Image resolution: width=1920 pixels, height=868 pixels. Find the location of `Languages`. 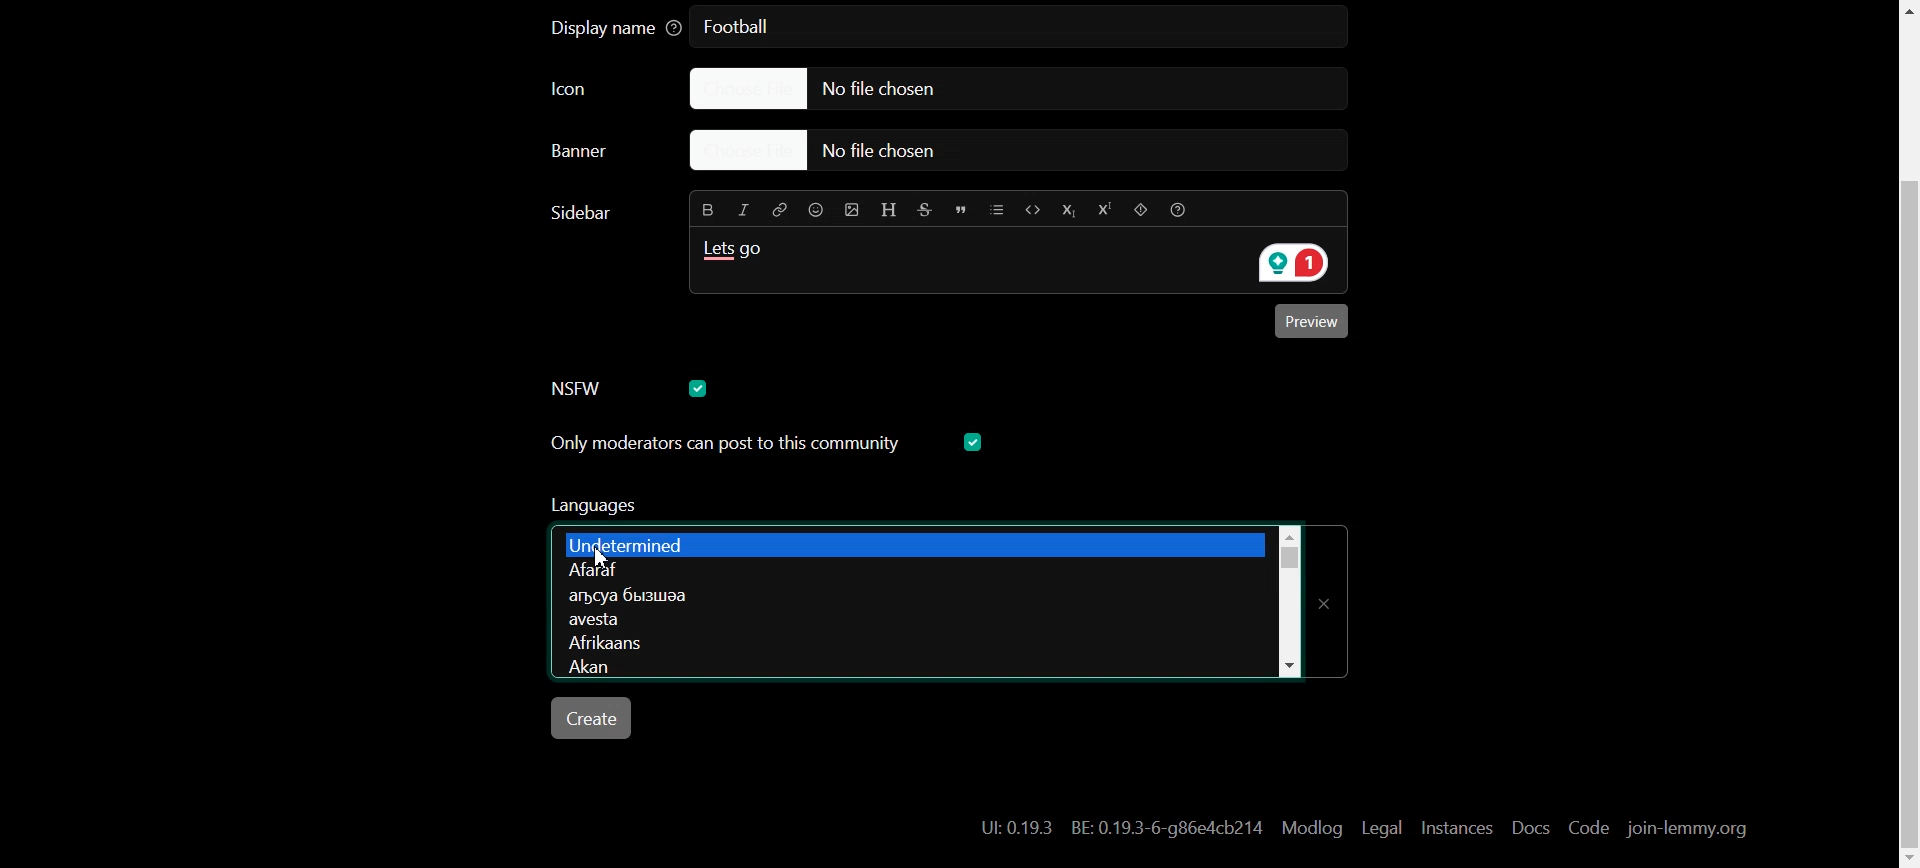

Languages is located at coordinates (910, 542).